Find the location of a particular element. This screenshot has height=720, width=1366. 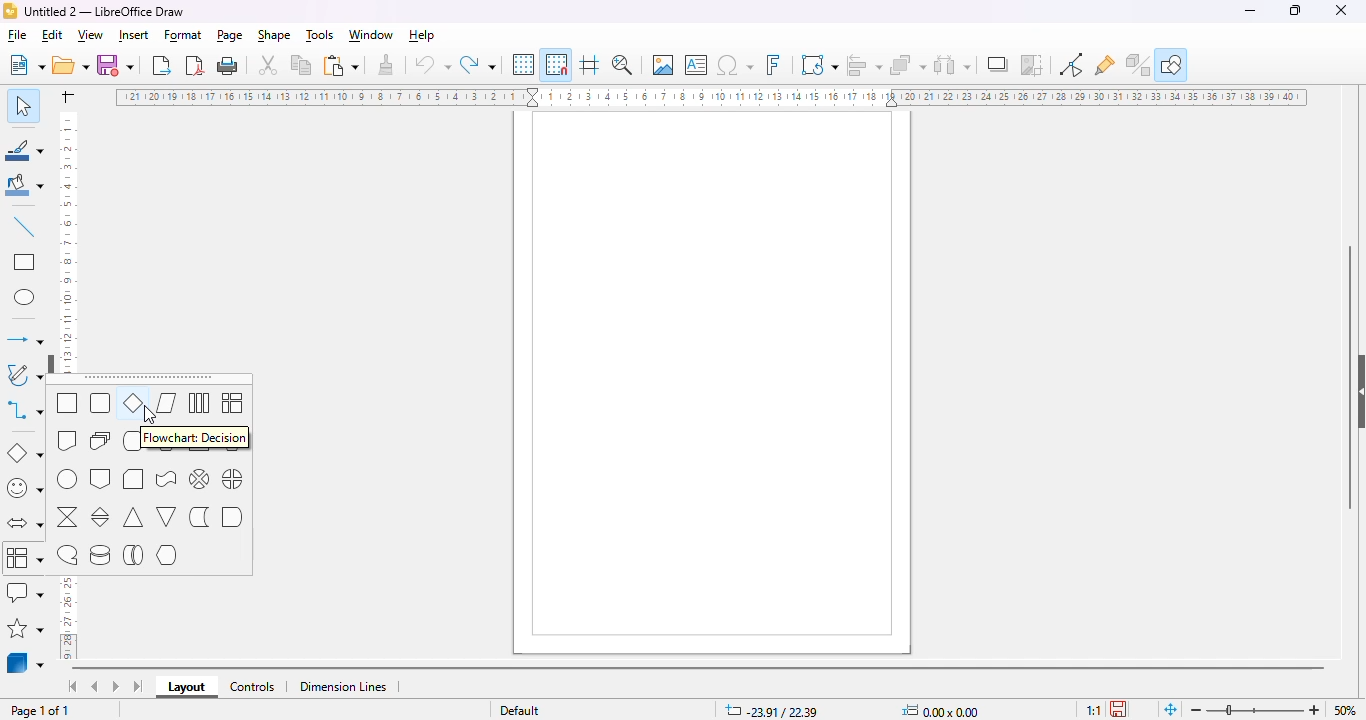

select at least three objects to distribute is located at coordinates (954, 65).